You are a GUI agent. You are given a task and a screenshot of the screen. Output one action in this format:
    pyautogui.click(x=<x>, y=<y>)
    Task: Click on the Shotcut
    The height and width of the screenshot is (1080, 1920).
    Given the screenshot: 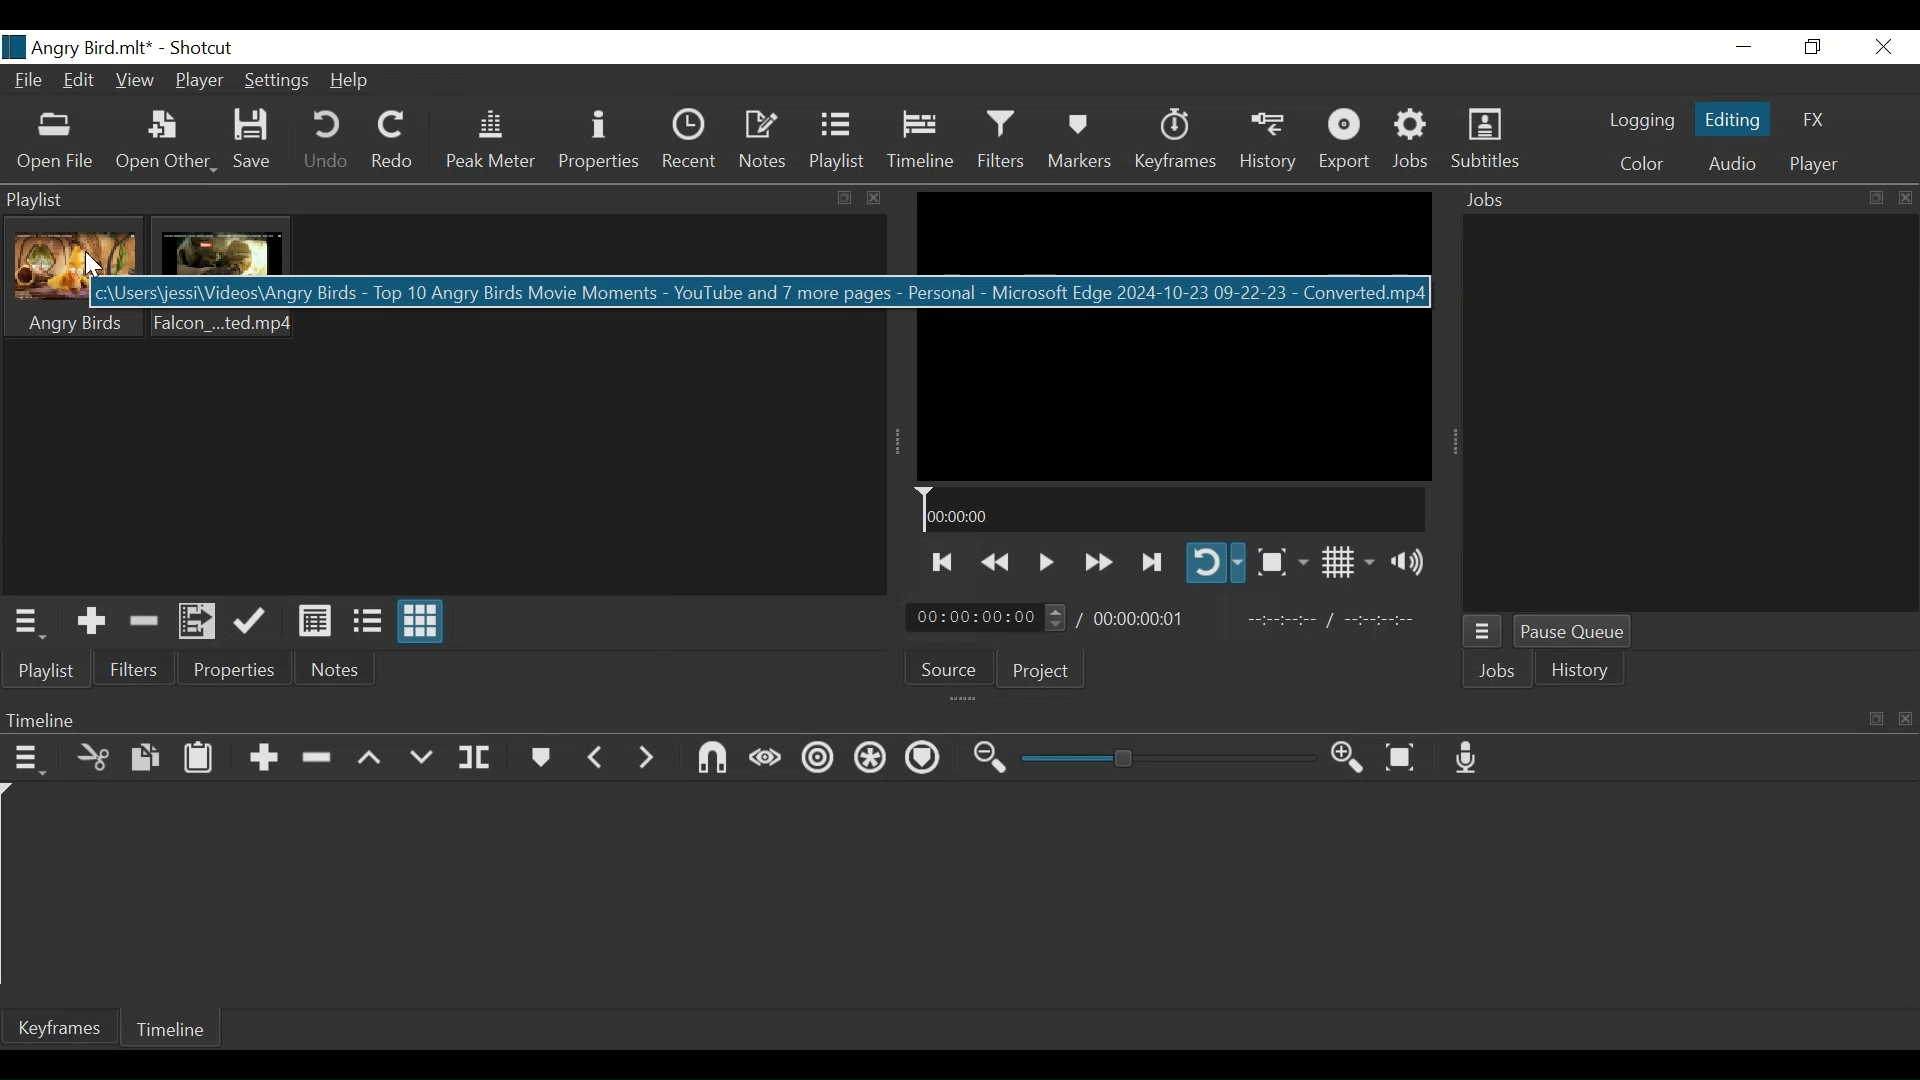 What is the action you would take?
    pyautogui.click(x=200, y=47)
    